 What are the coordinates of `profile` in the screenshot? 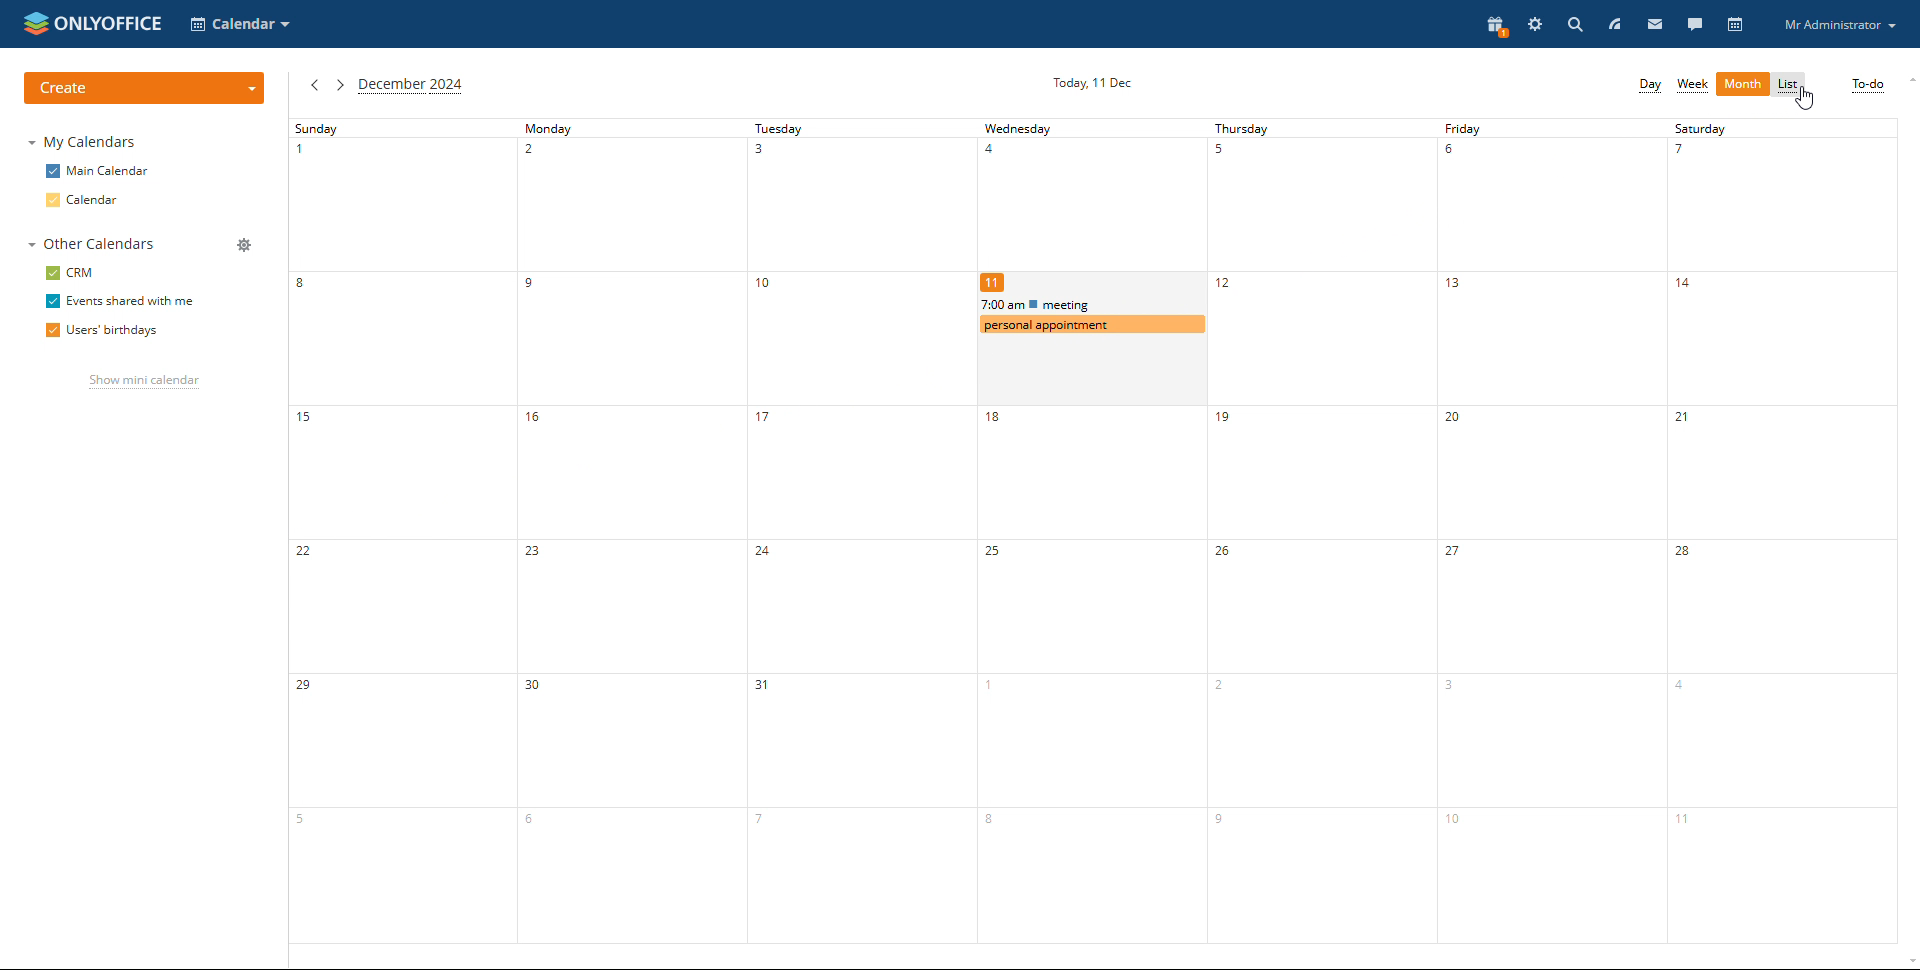 It's located at (1839, 24).